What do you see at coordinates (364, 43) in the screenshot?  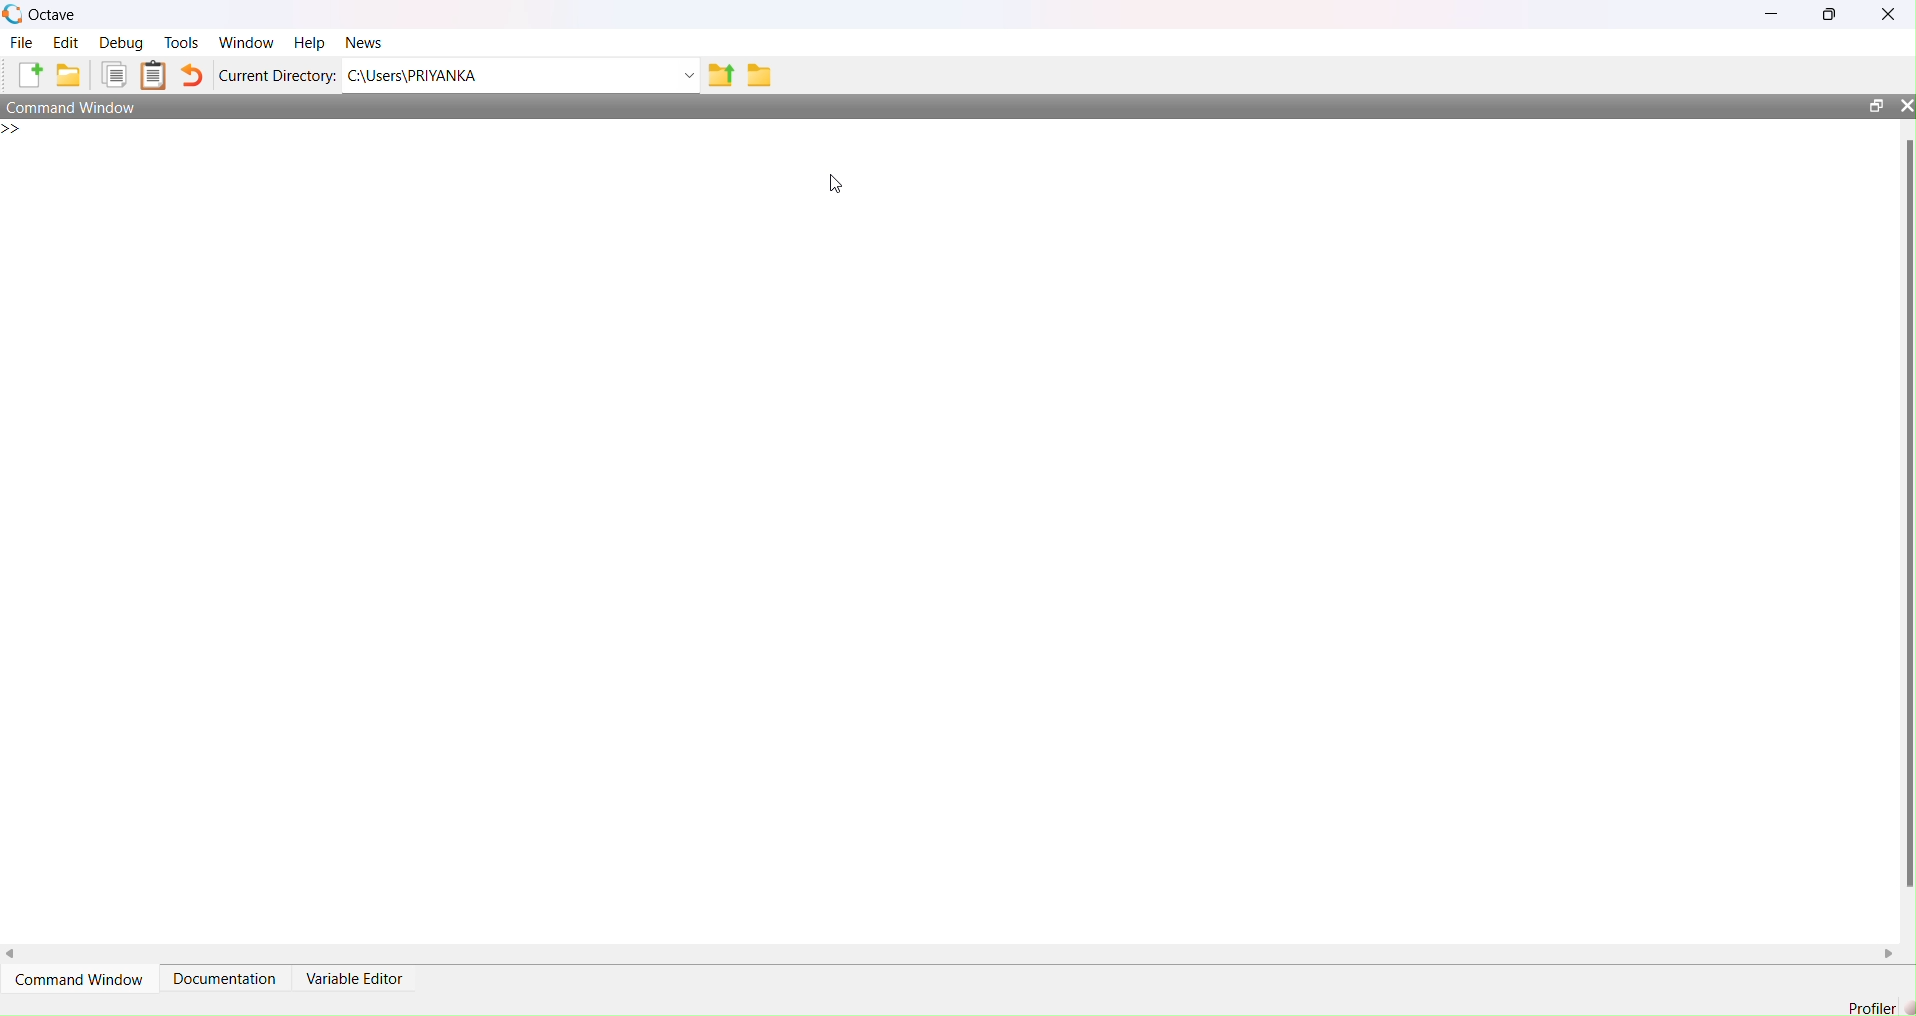 I see `News` at bounding box center [364, 43].